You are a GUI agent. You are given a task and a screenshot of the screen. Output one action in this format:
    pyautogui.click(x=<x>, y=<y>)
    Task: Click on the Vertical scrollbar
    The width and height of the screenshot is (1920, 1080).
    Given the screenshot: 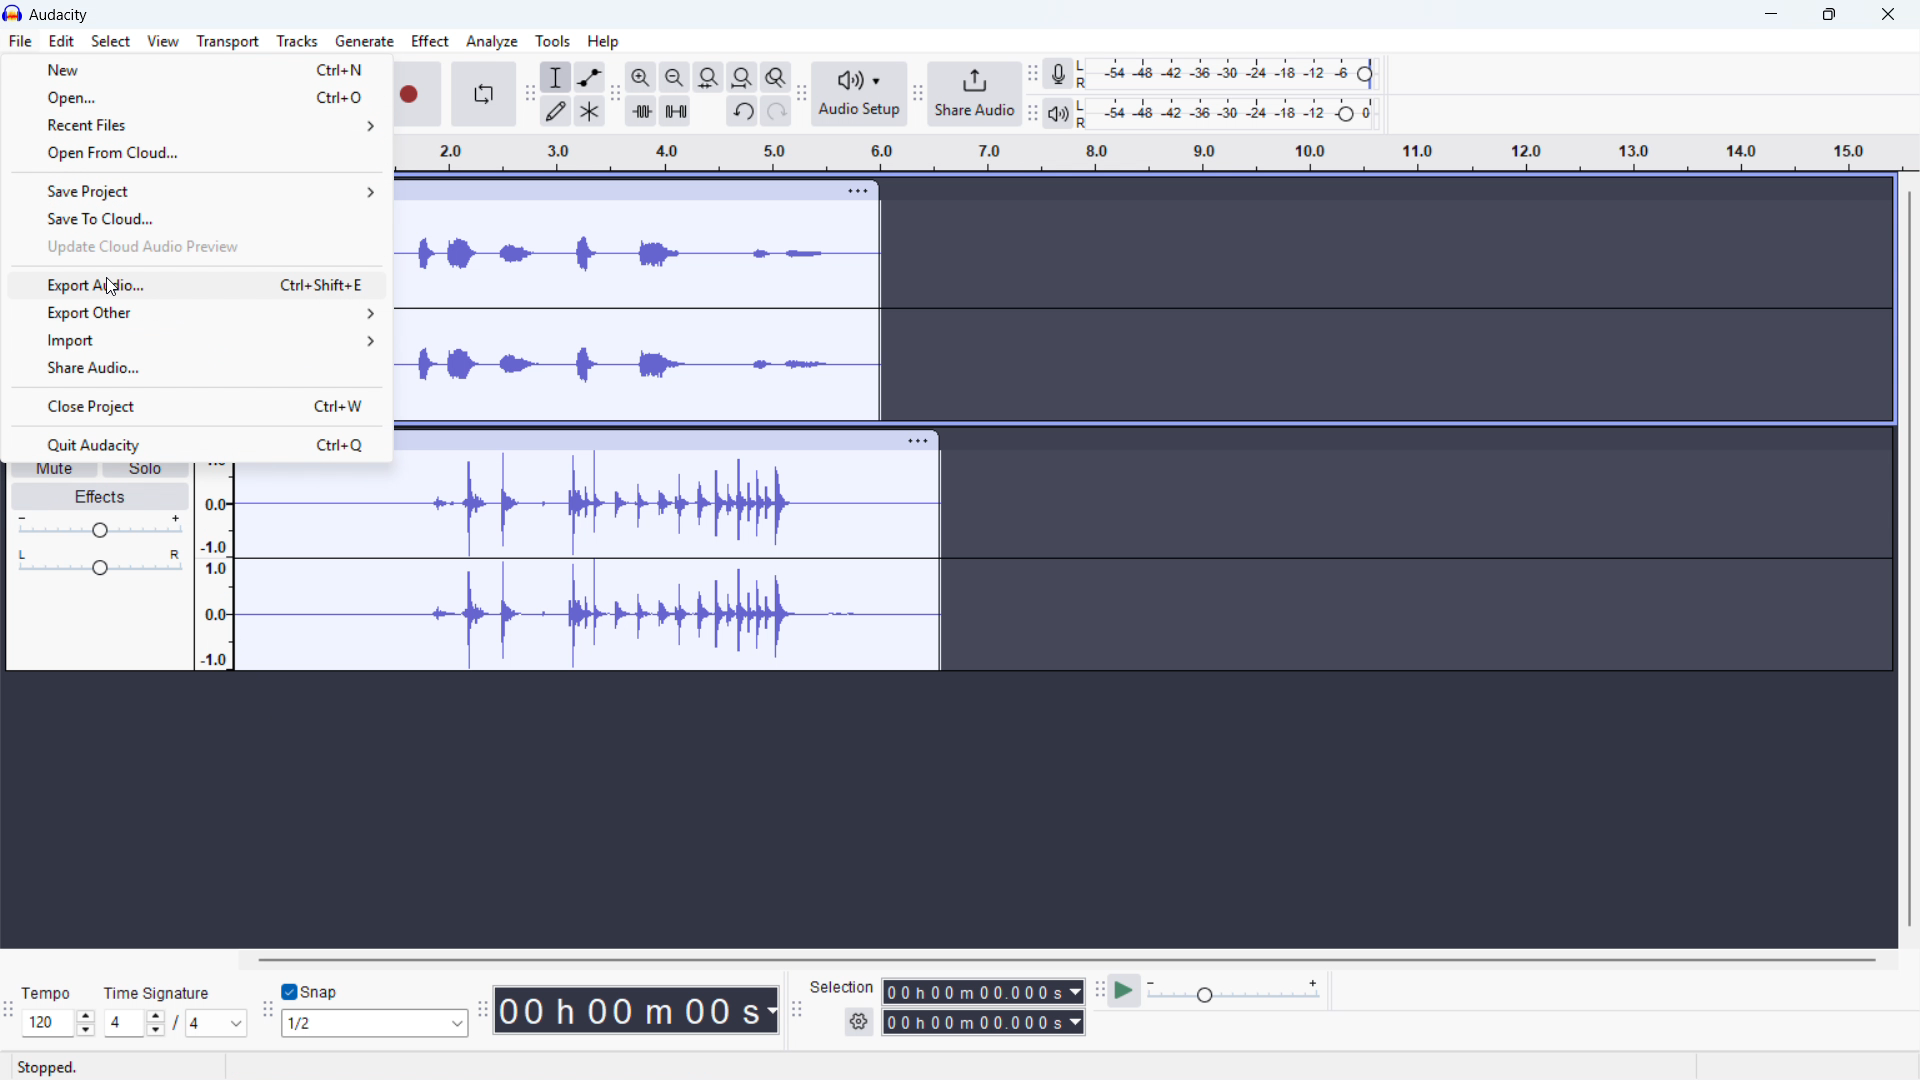 What is the action you would take?
    pyautogui.click(x=1910, y=559)
    